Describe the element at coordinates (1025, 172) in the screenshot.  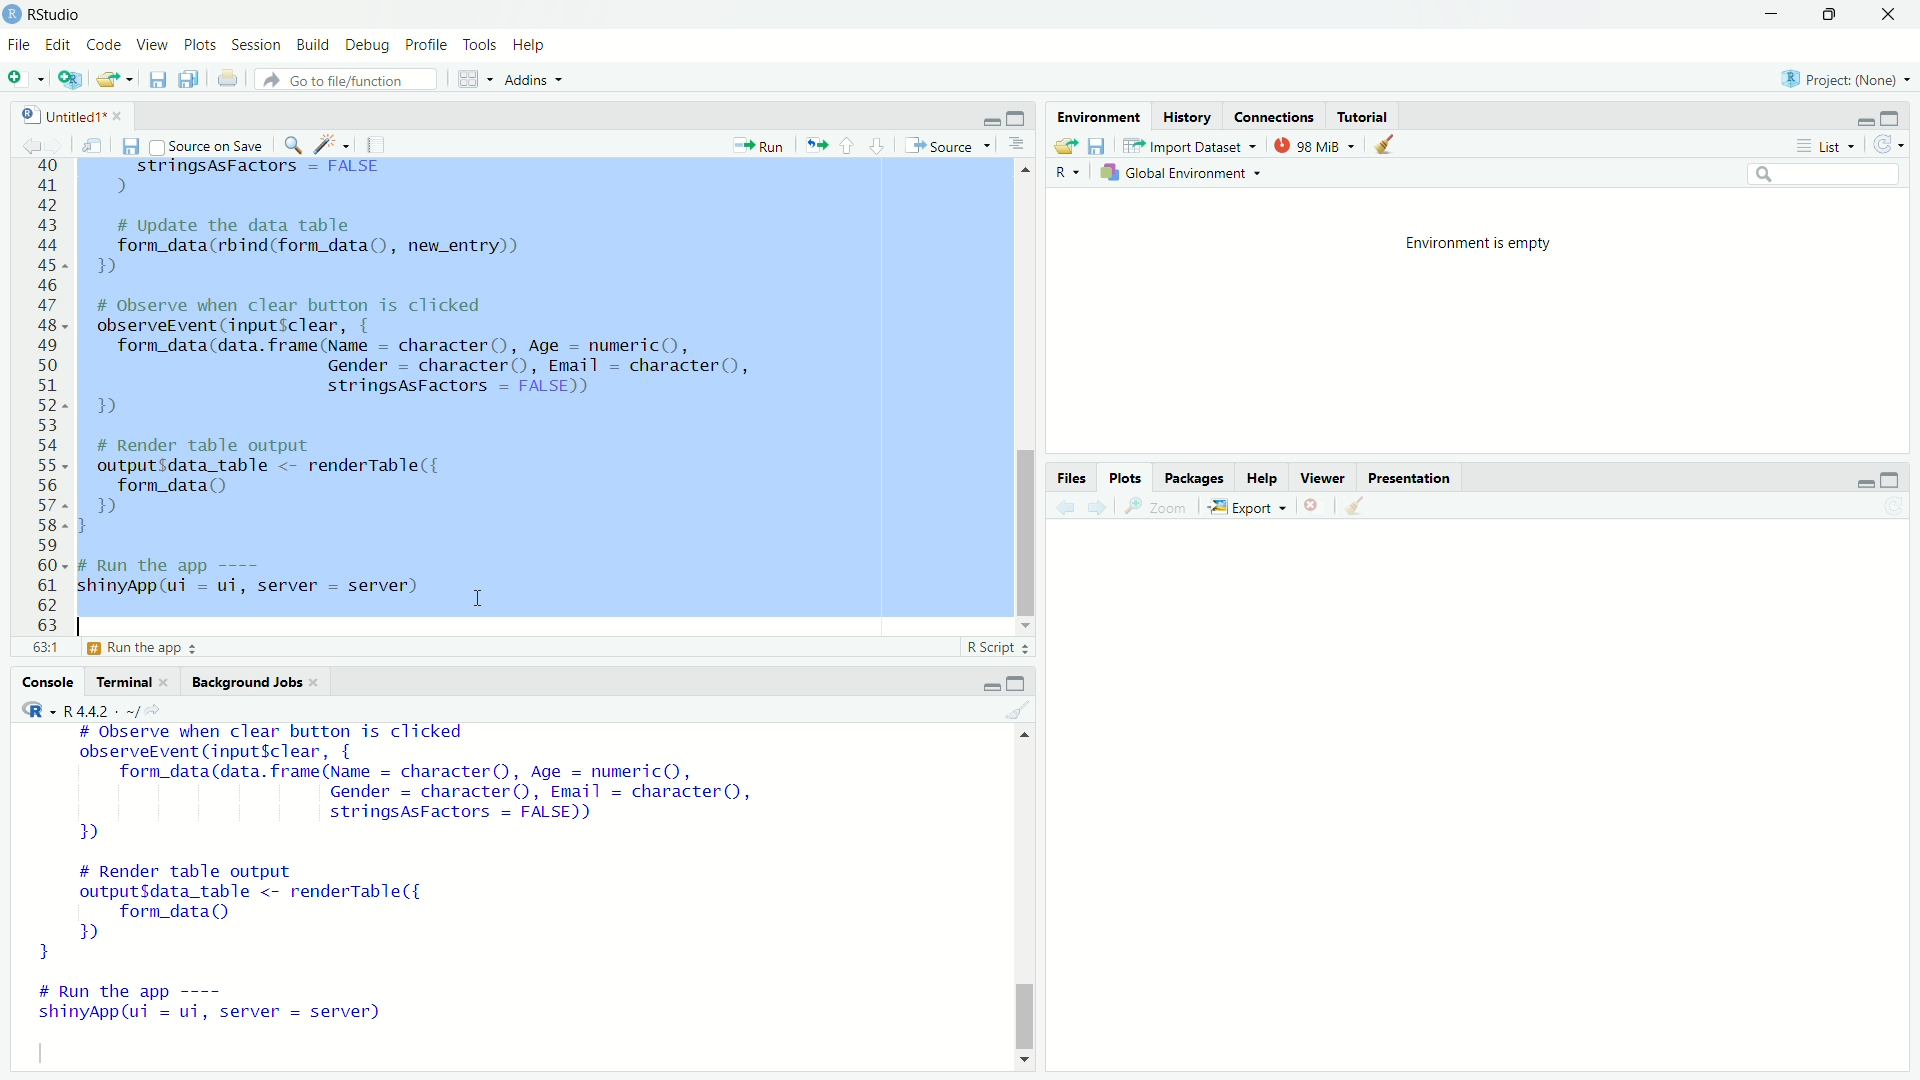
I see `move up` at that location.